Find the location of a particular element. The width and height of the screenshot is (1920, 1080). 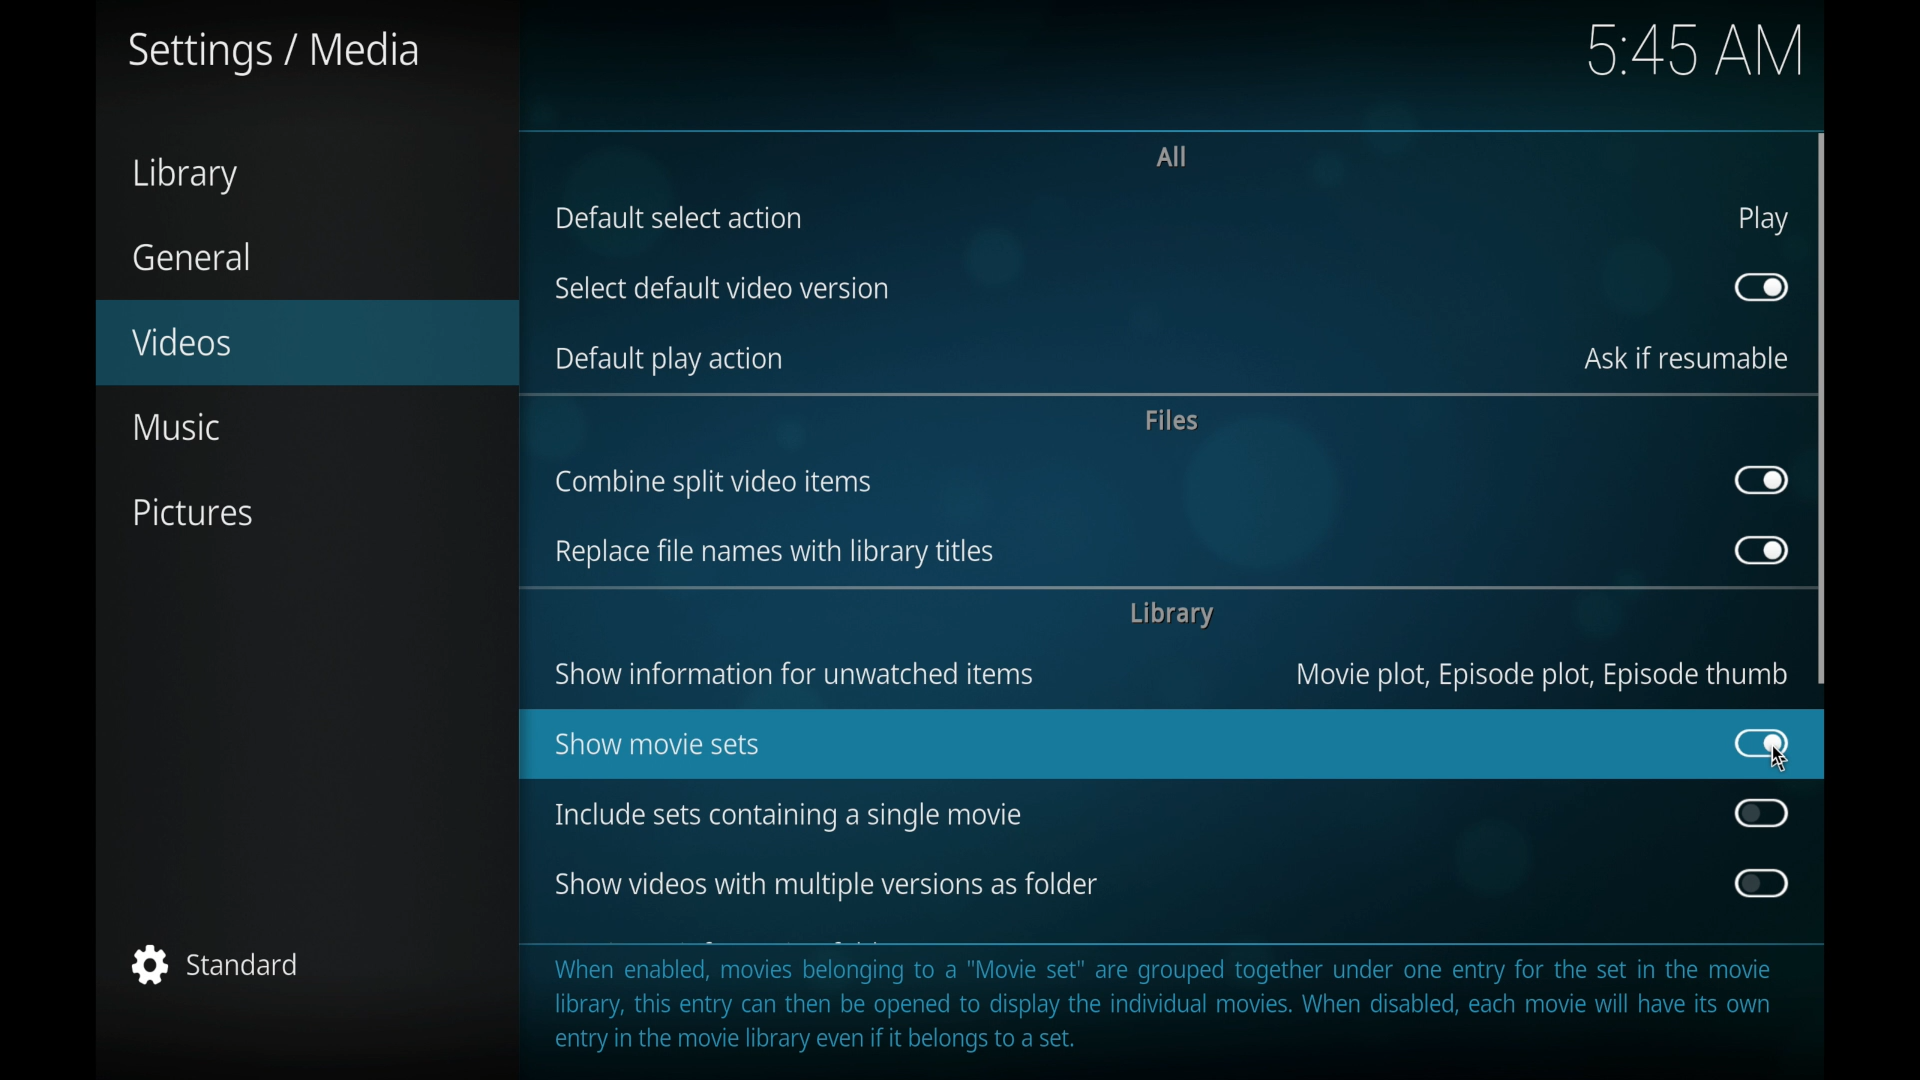

general is located at coordinates (192, 257).